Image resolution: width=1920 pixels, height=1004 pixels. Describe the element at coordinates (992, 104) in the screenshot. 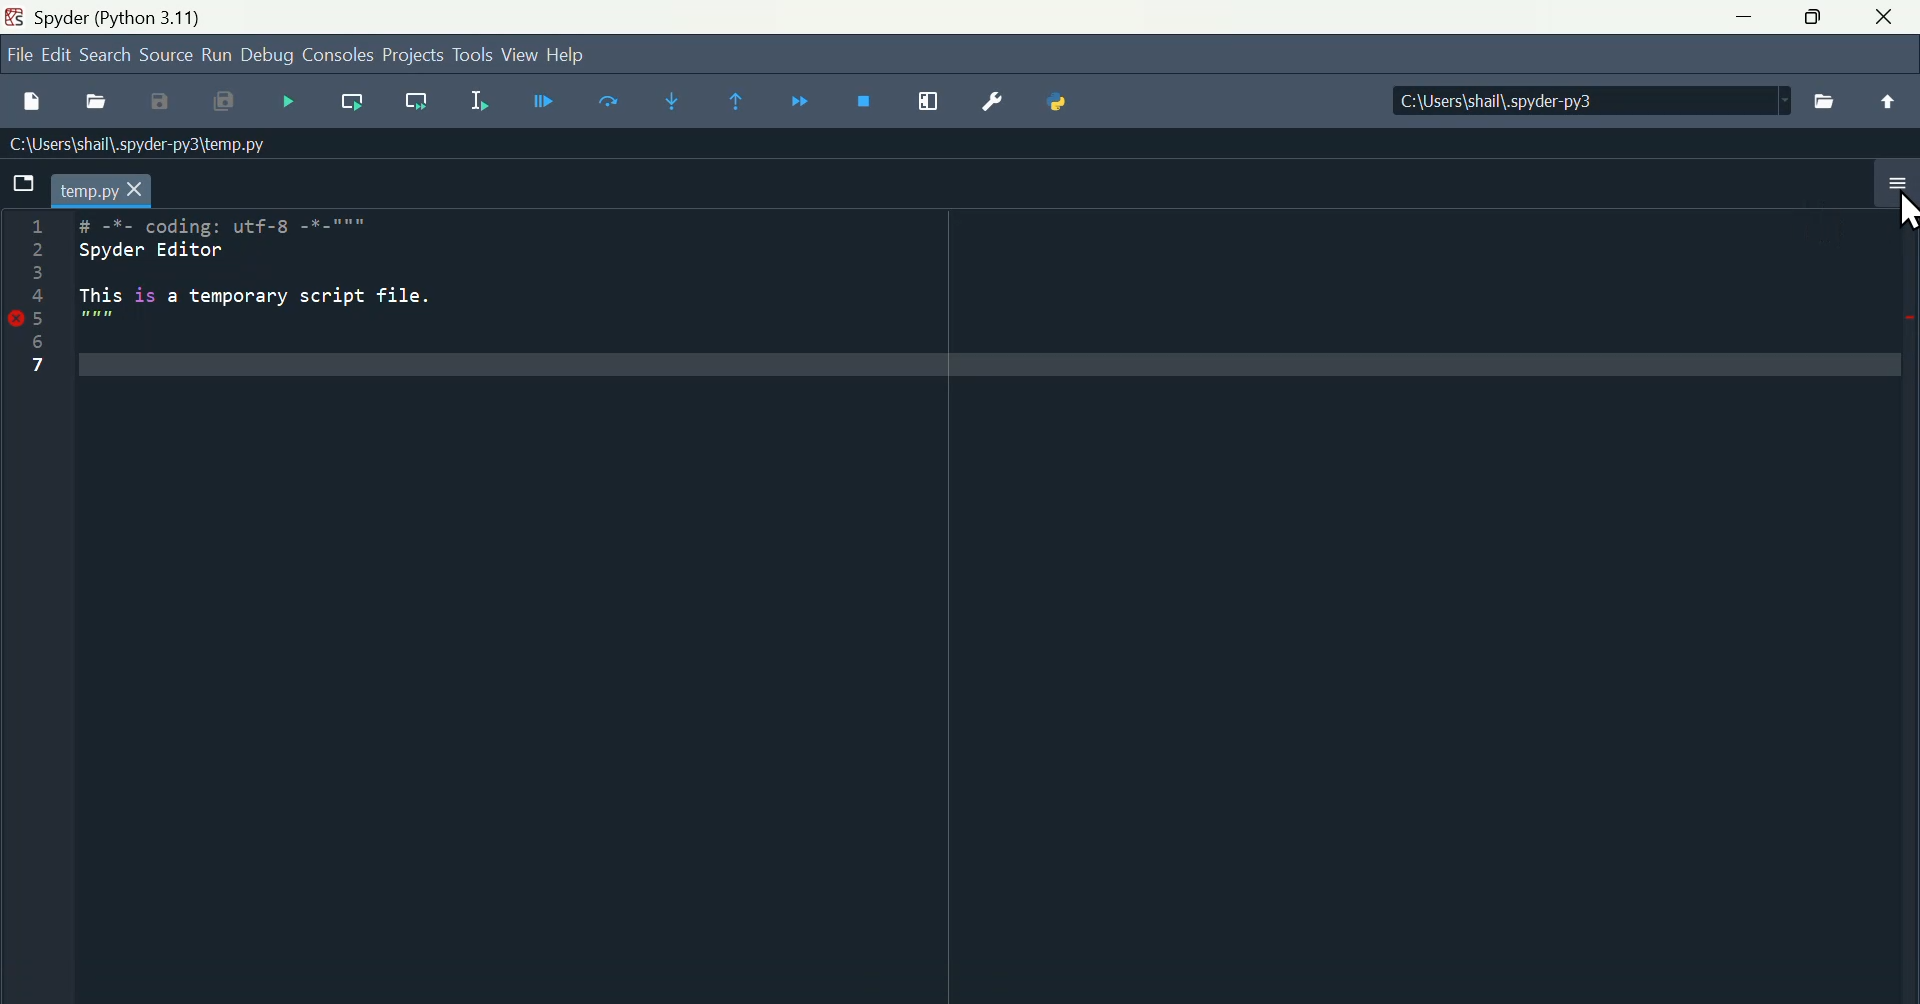

I see `Settings` at that location.